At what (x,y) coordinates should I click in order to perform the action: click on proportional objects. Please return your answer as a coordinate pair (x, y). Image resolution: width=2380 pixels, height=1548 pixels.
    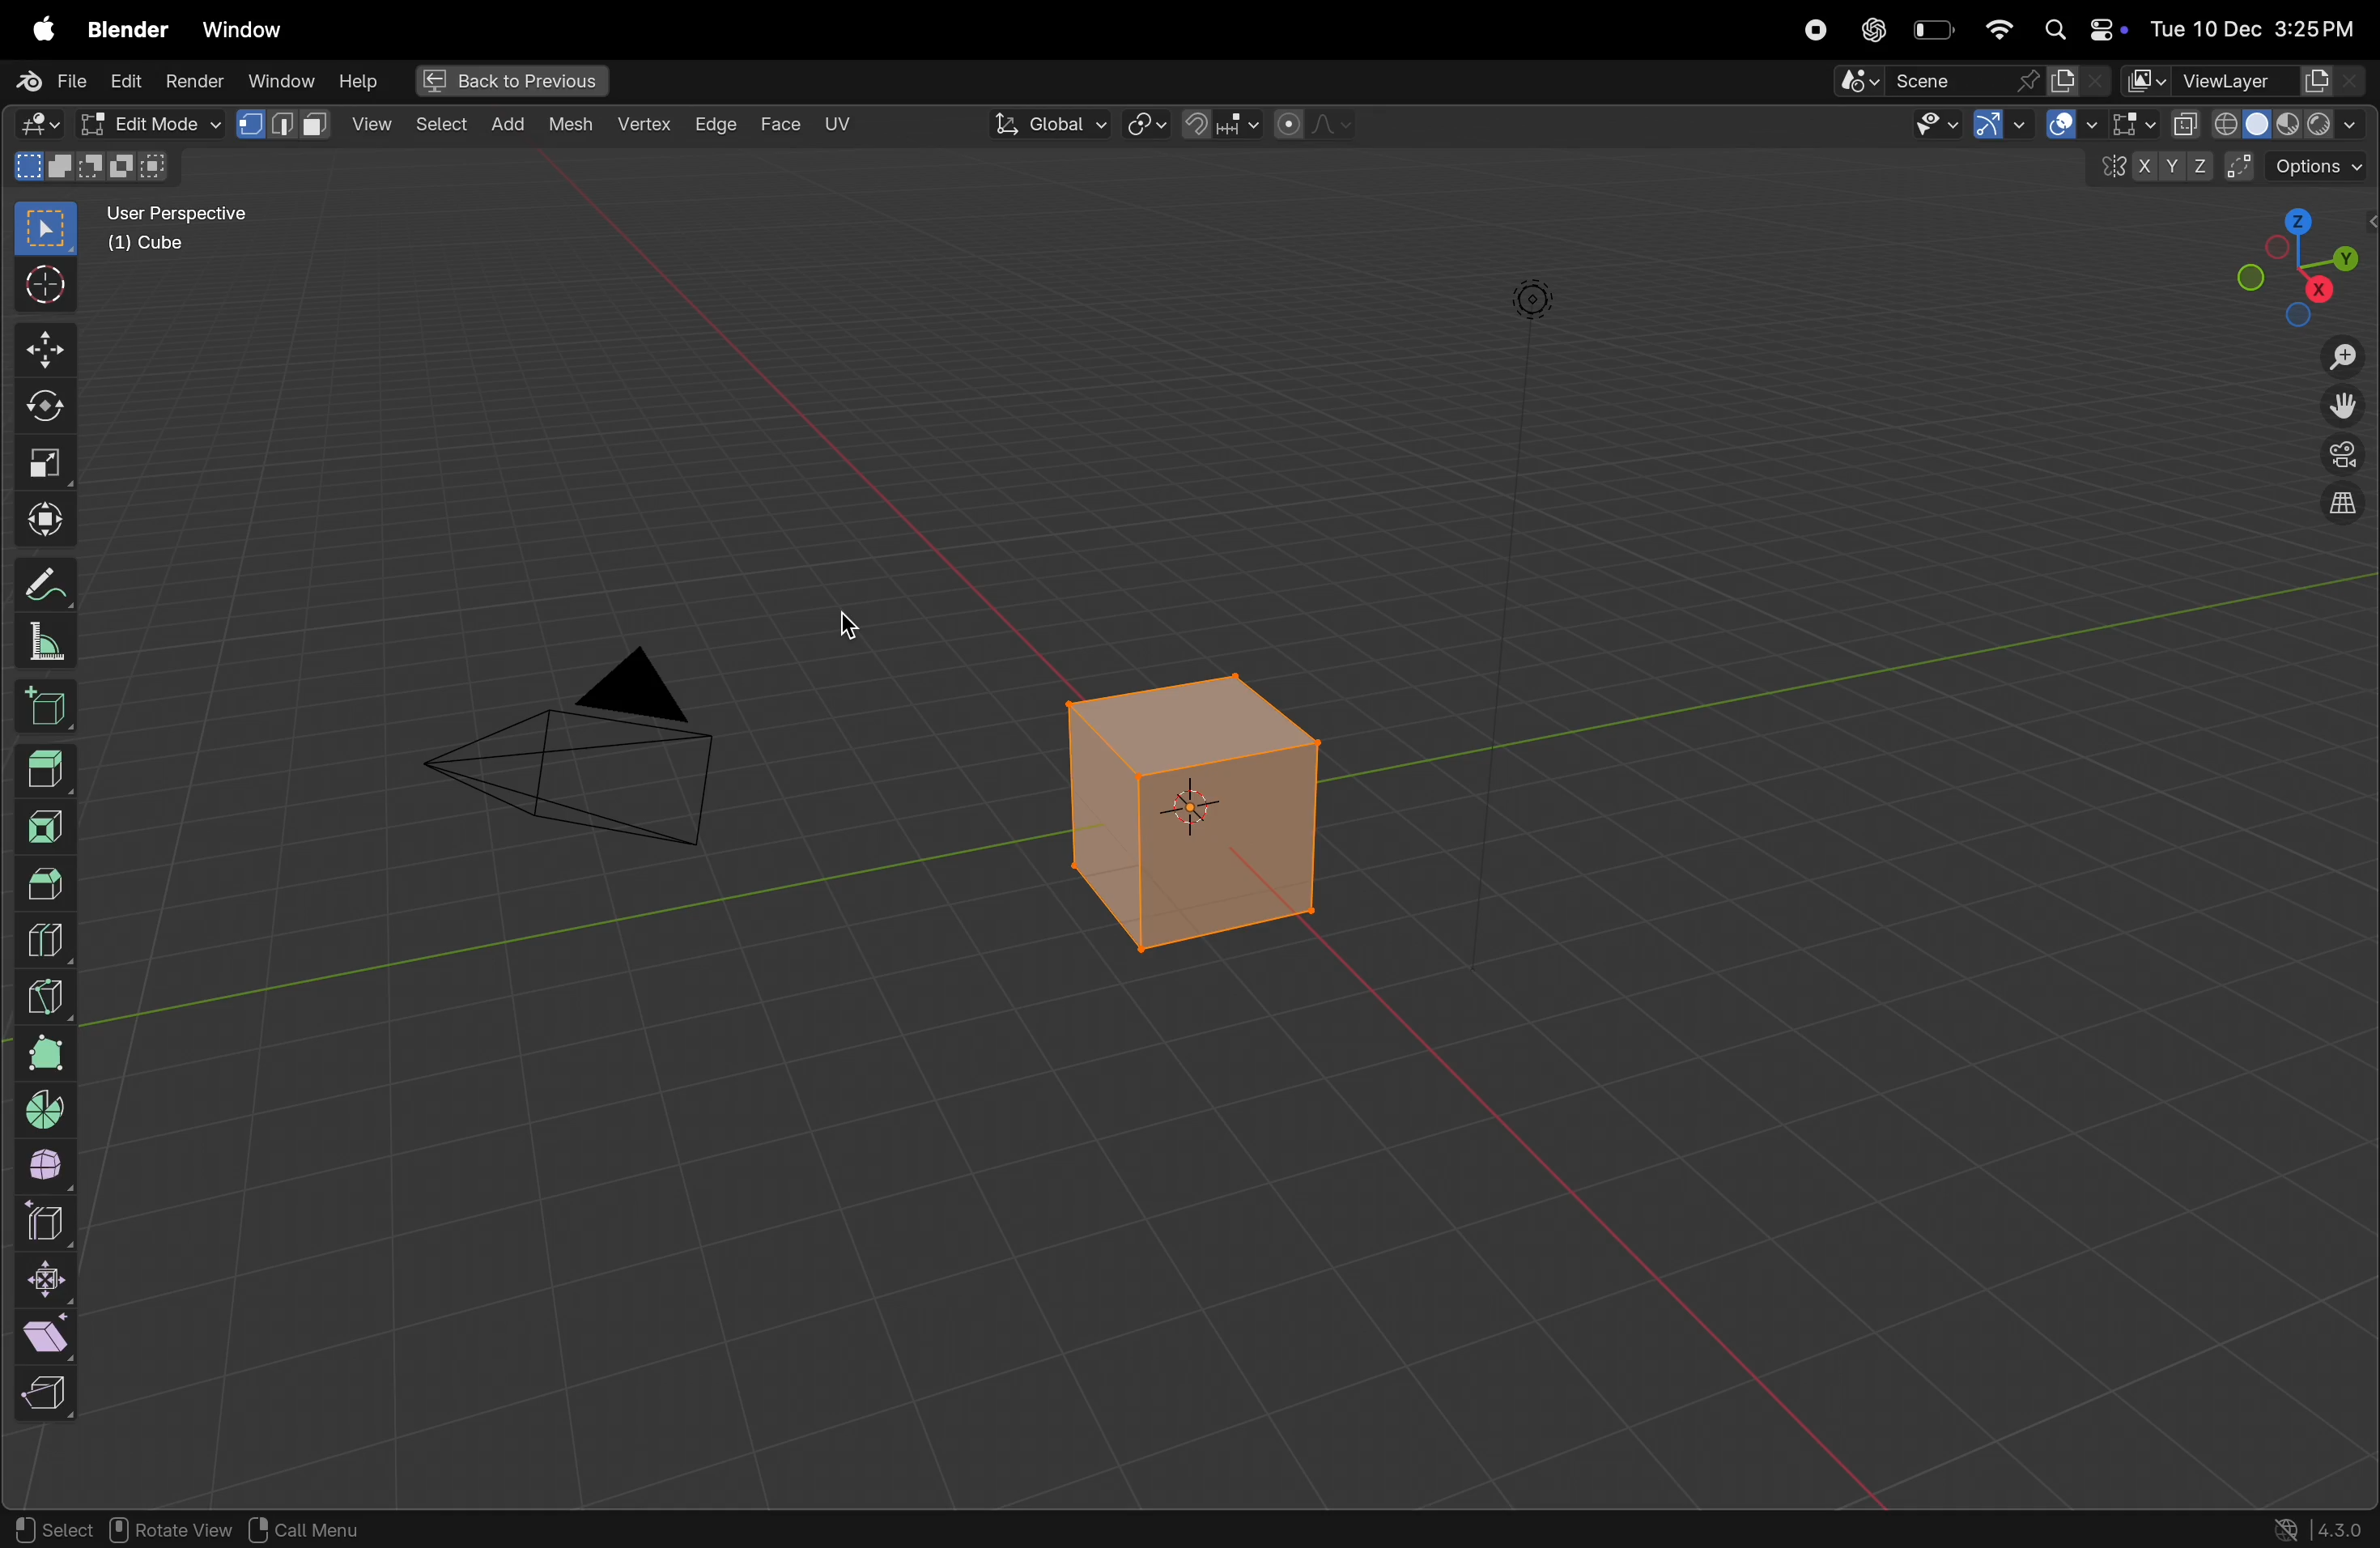
    Looking at the image, I should click on (1315, 125).